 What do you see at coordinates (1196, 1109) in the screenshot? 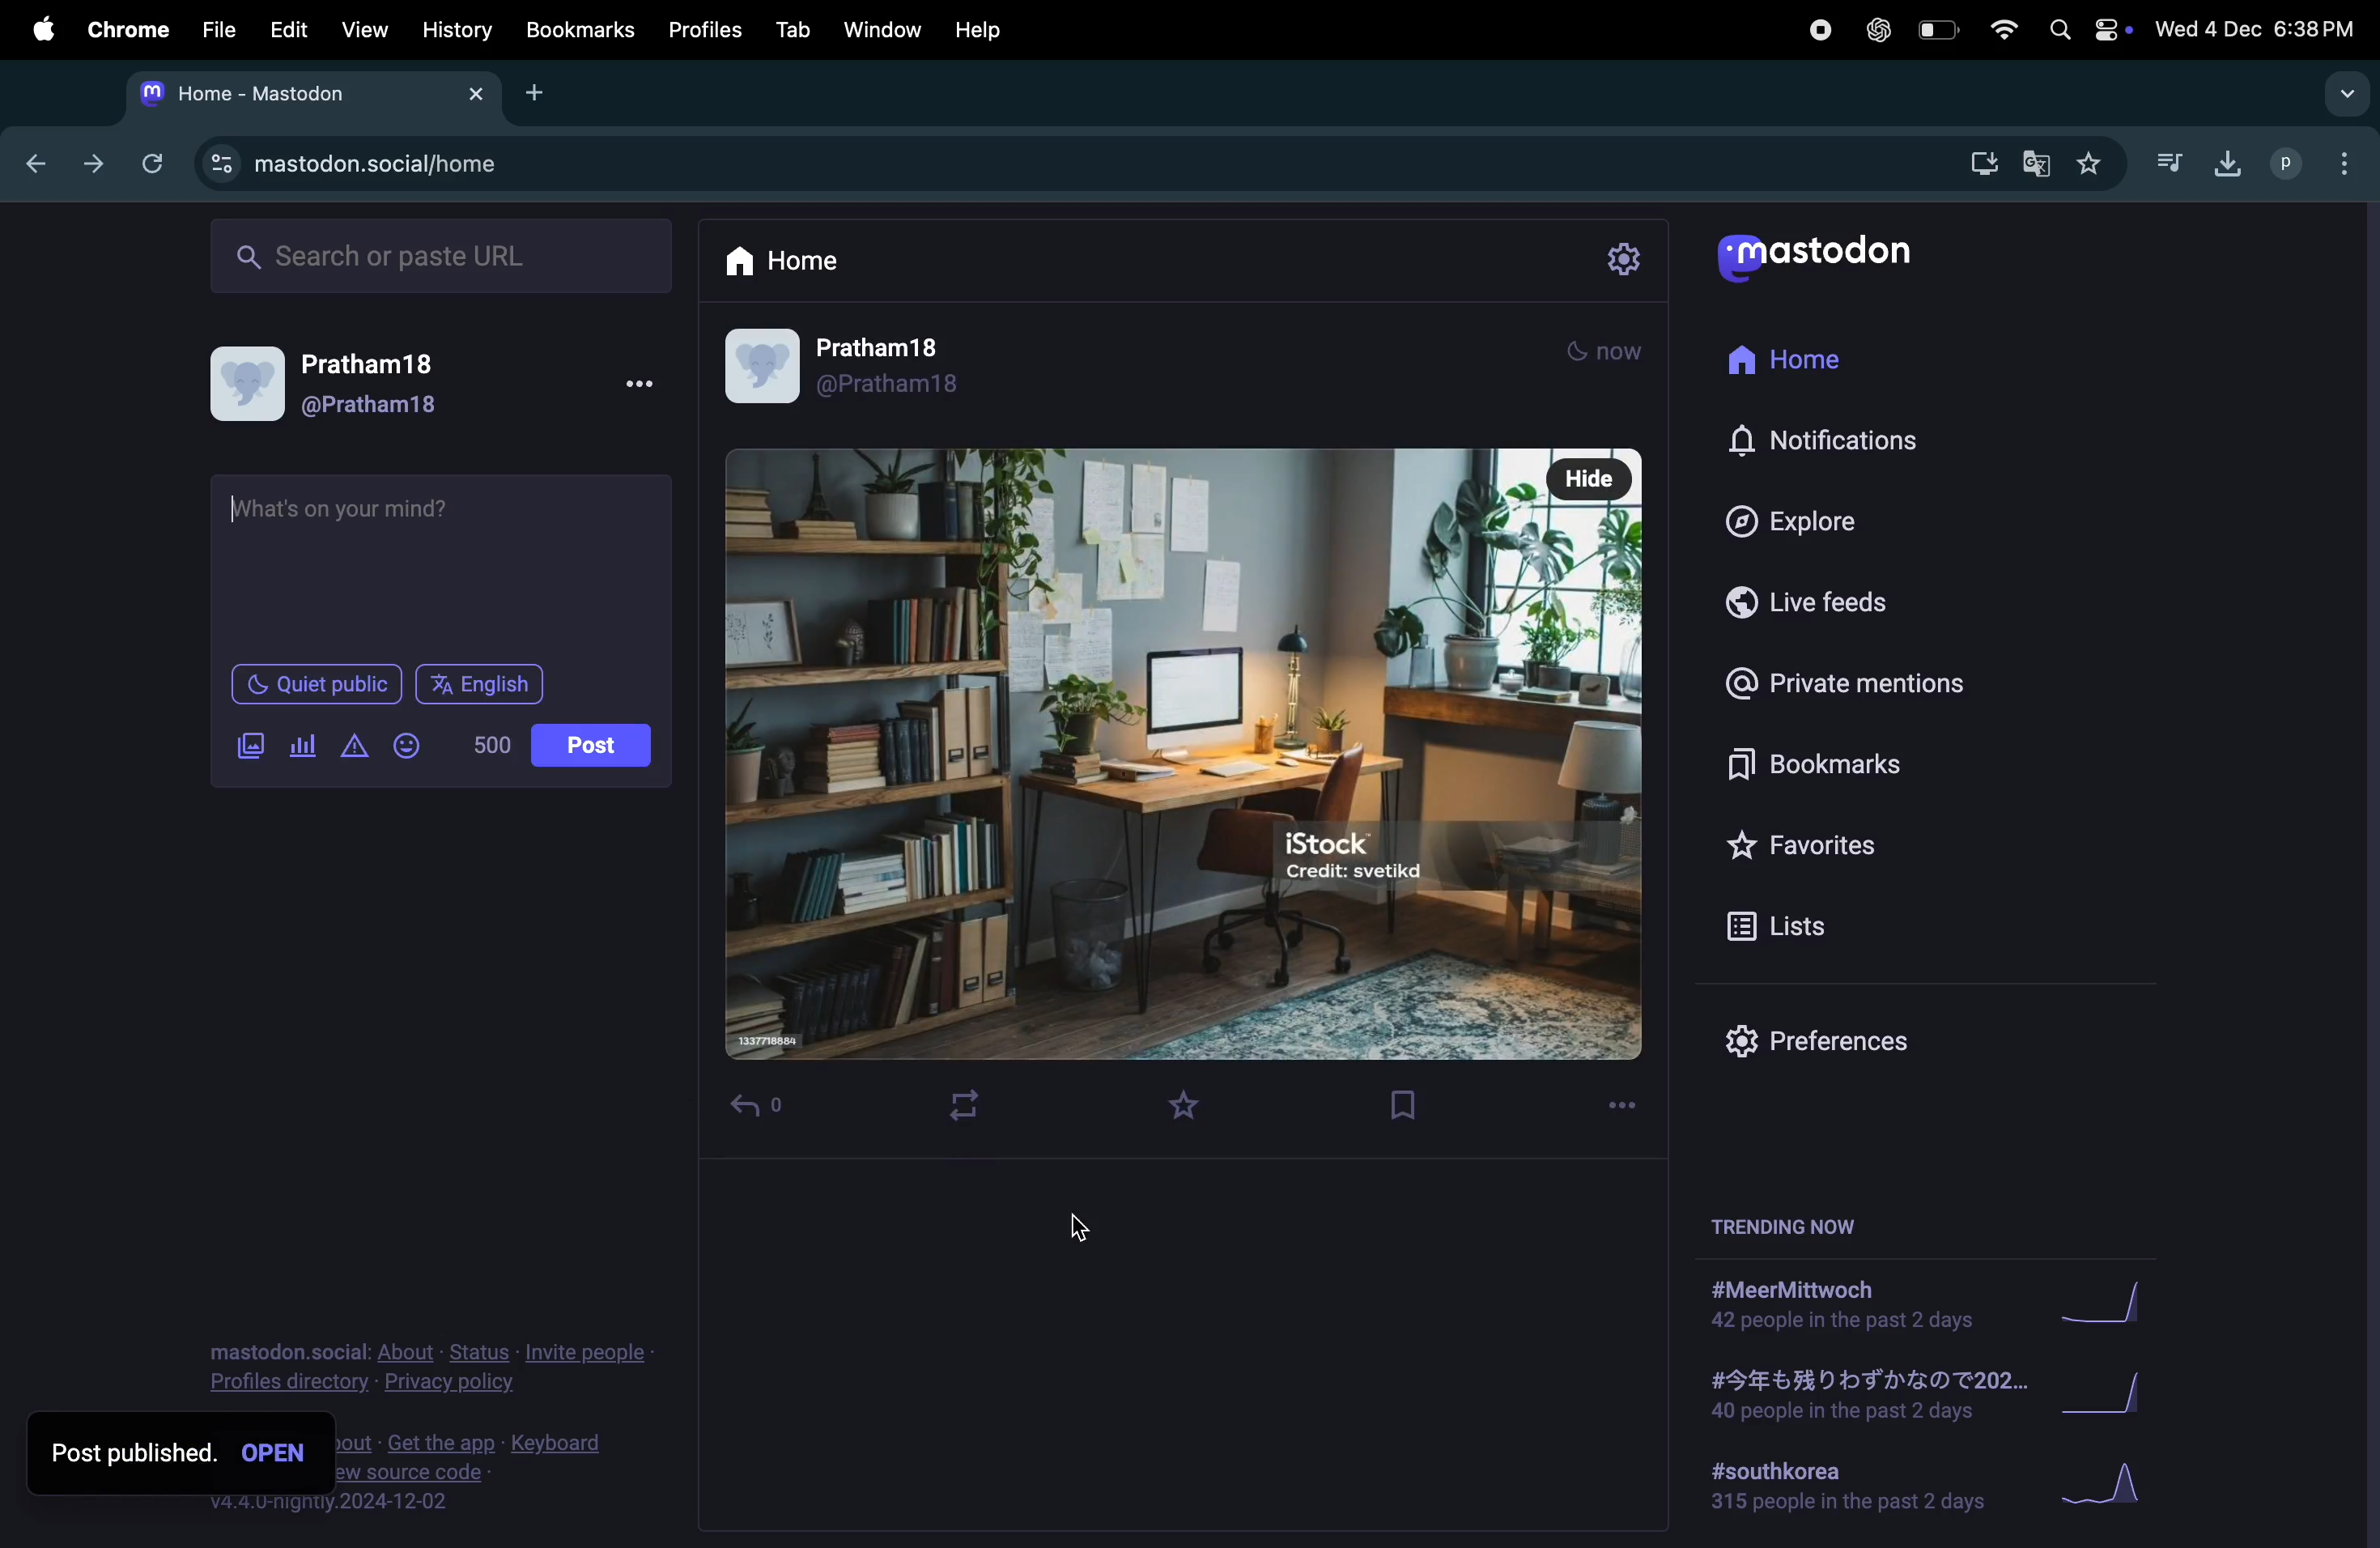
I see `favourties` at bounding box center [1196, 1109].